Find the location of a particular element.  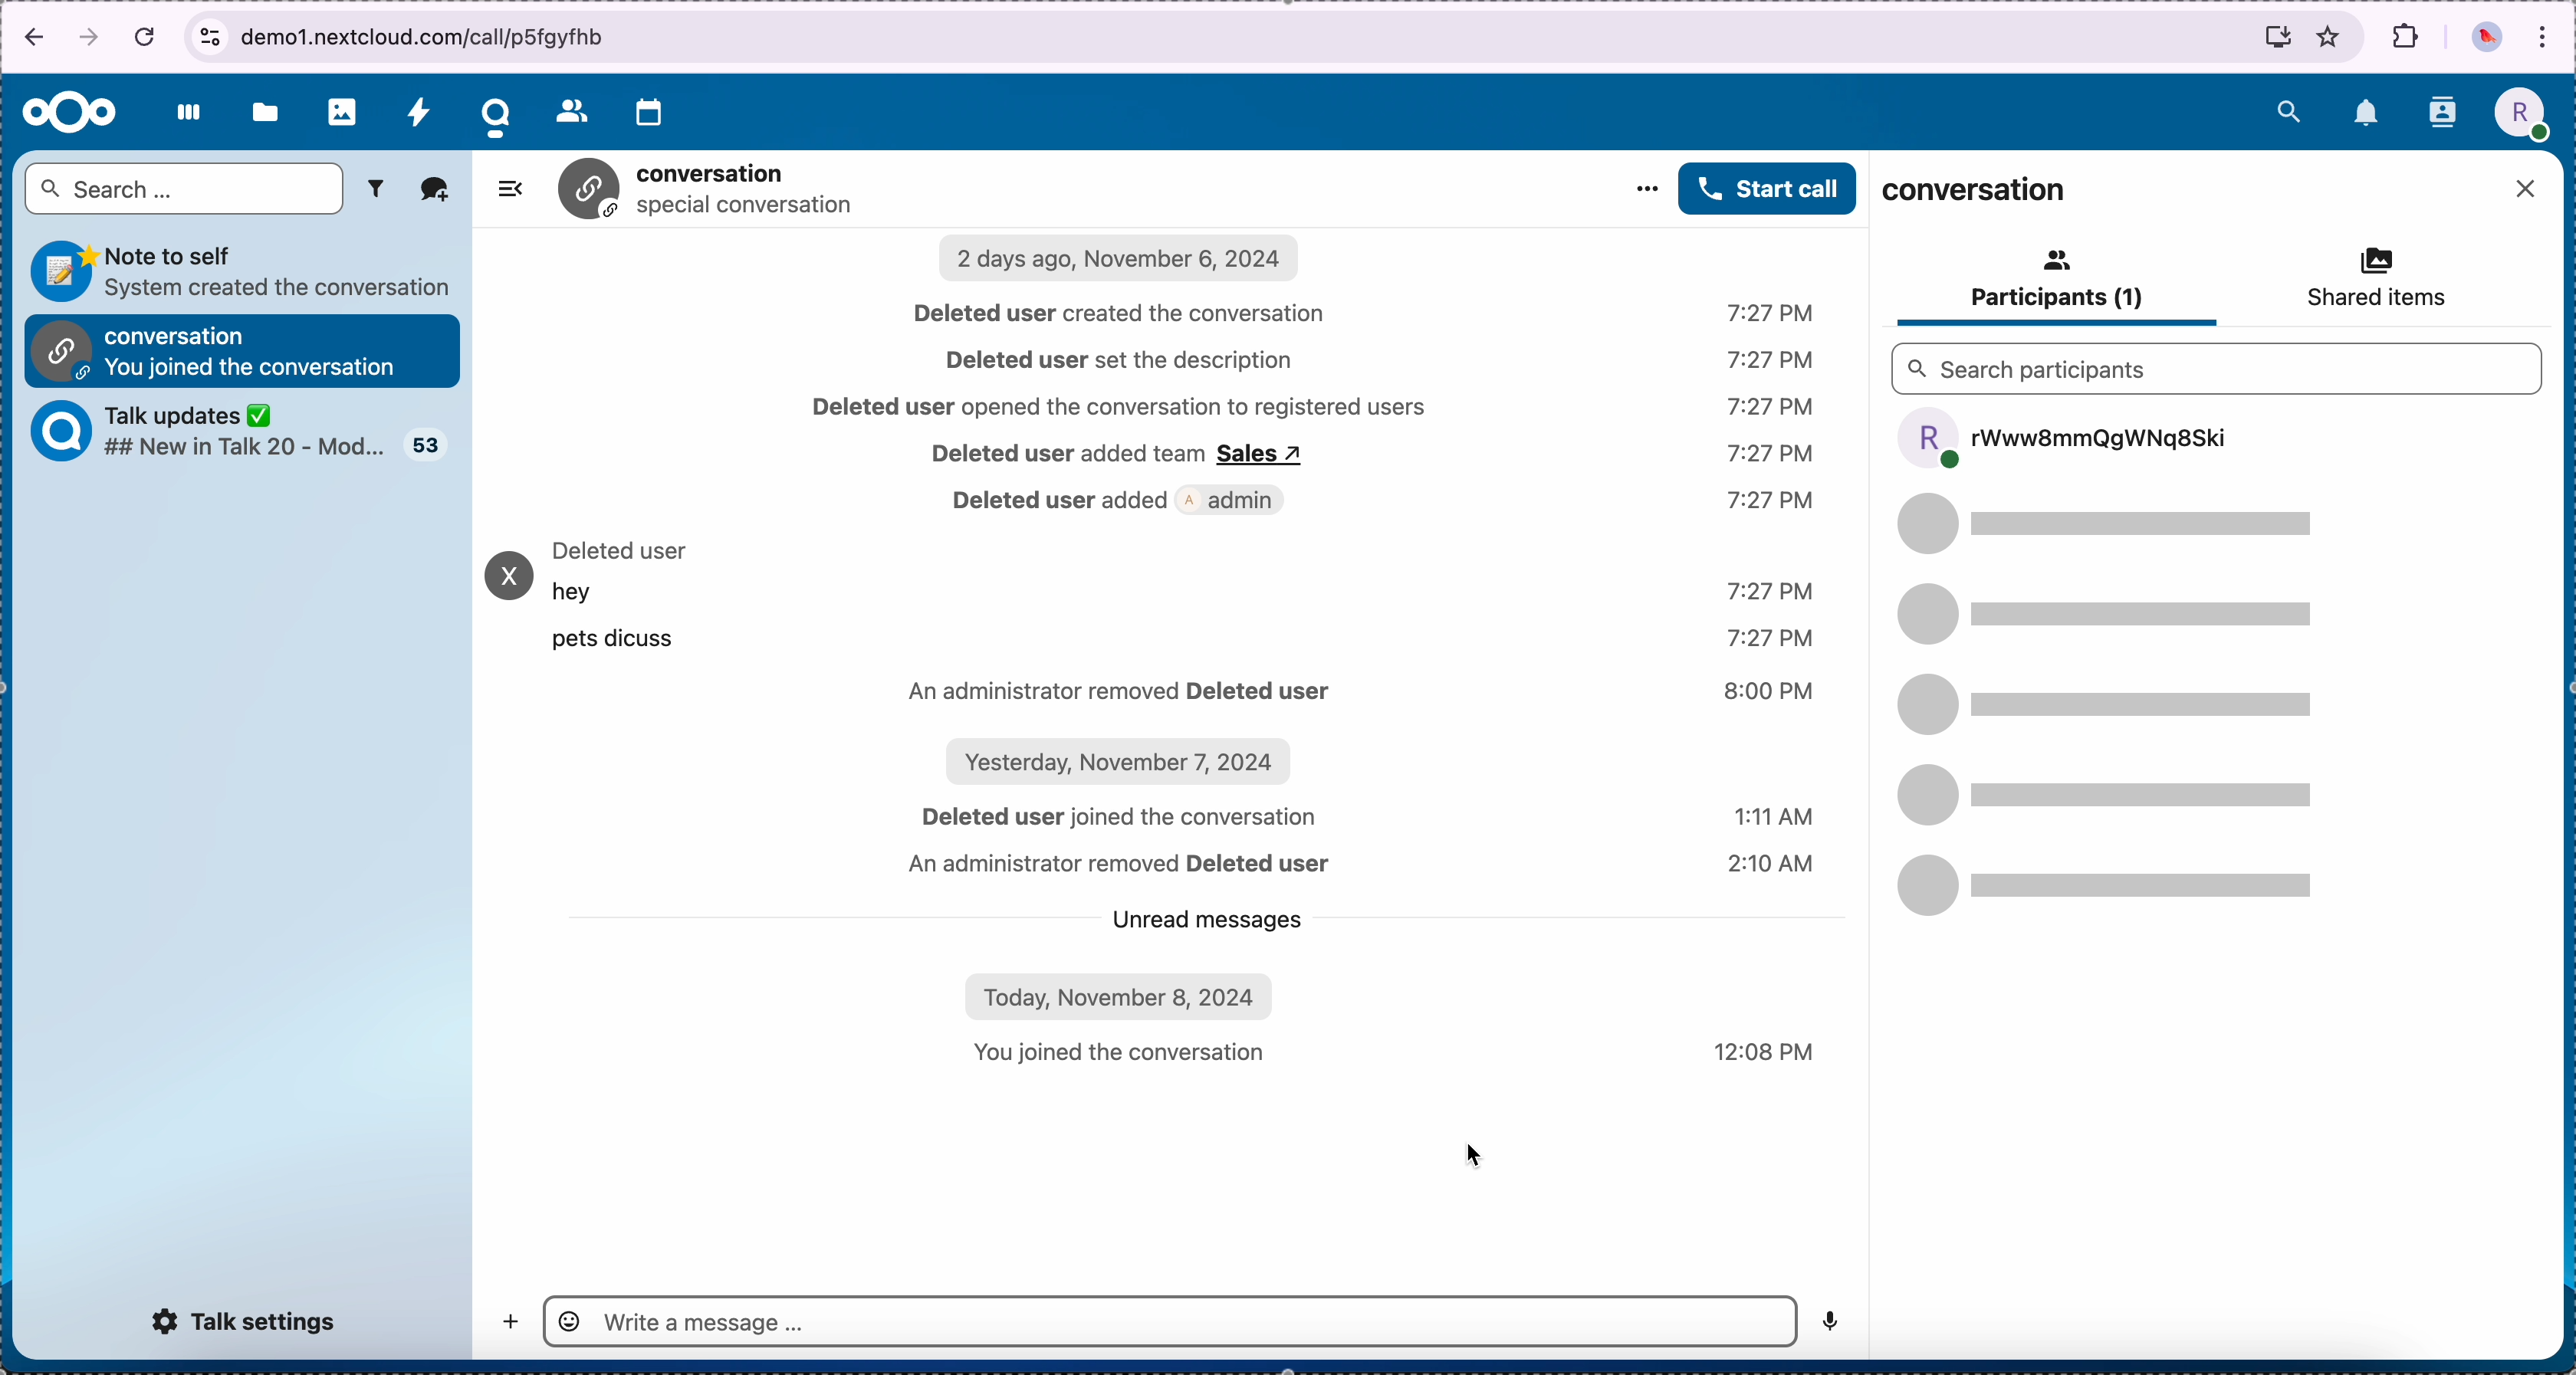

browser bar is located at coordinates (1281, 38).